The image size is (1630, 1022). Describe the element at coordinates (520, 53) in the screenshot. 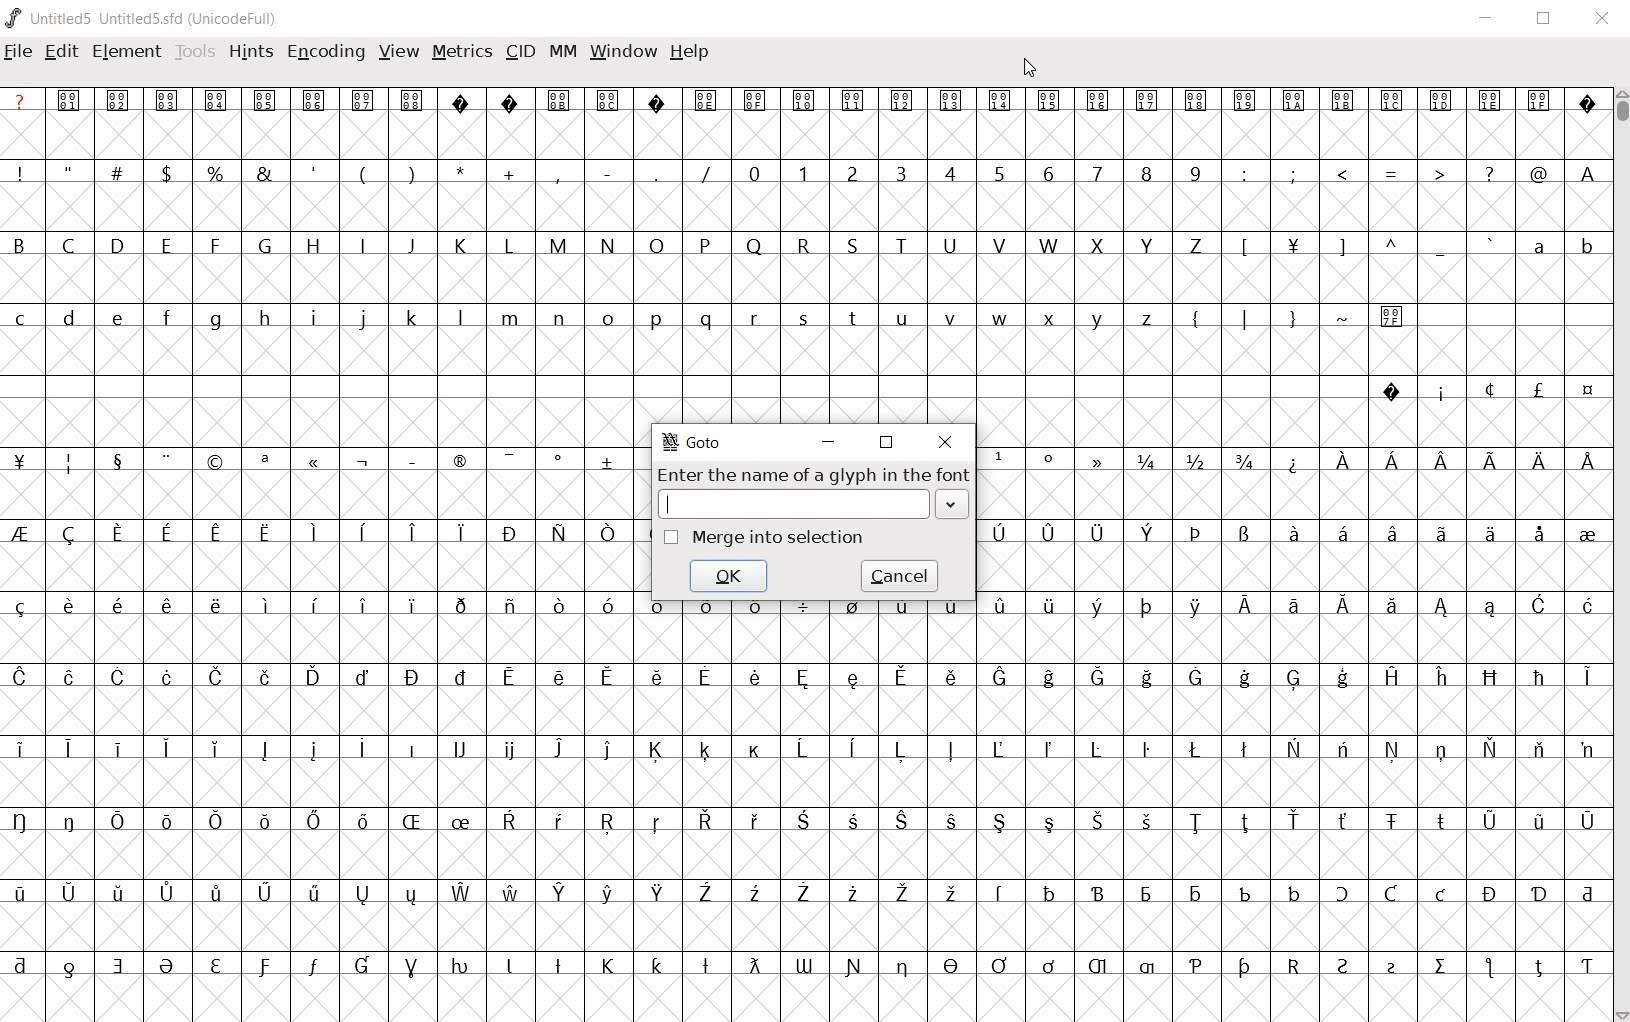

I see `CID` at that location.